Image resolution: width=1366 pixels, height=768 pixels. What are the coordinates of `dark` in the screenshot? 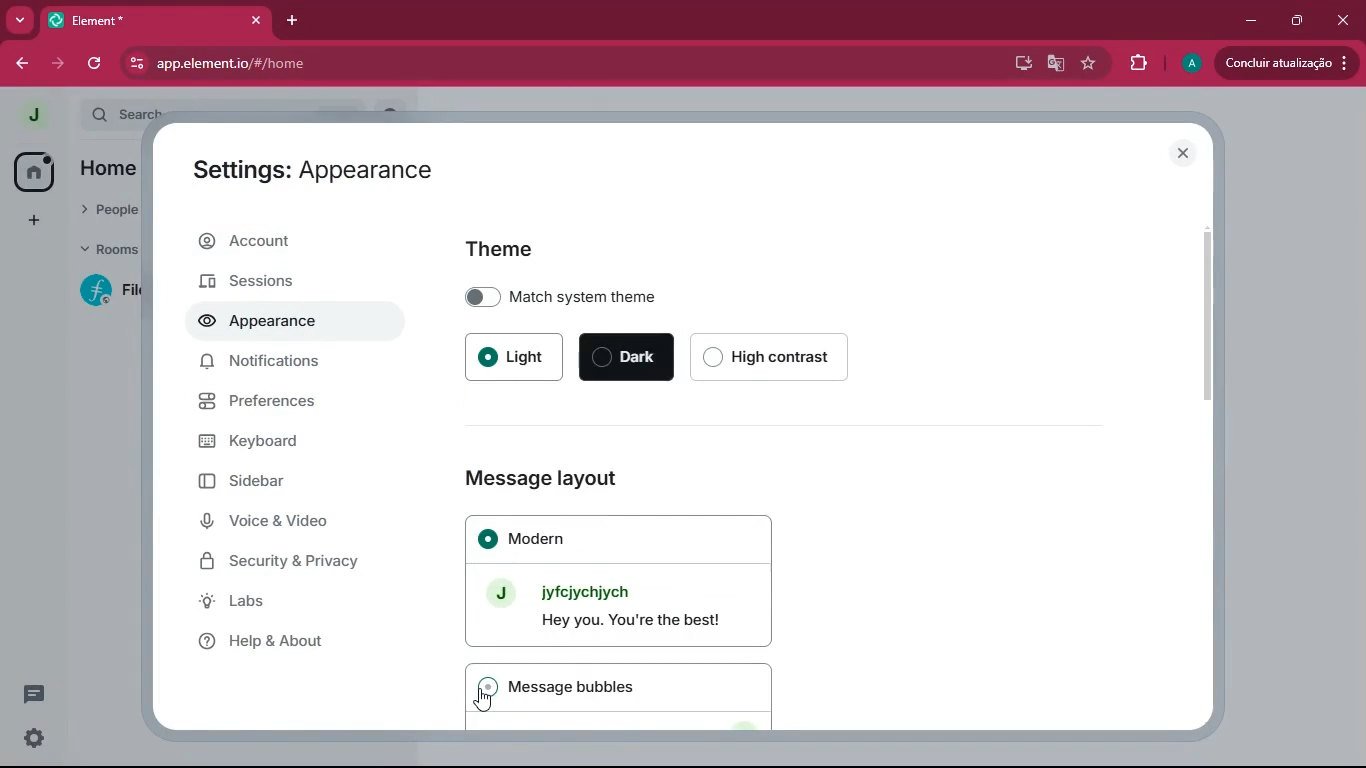 It's located at (627, 357).